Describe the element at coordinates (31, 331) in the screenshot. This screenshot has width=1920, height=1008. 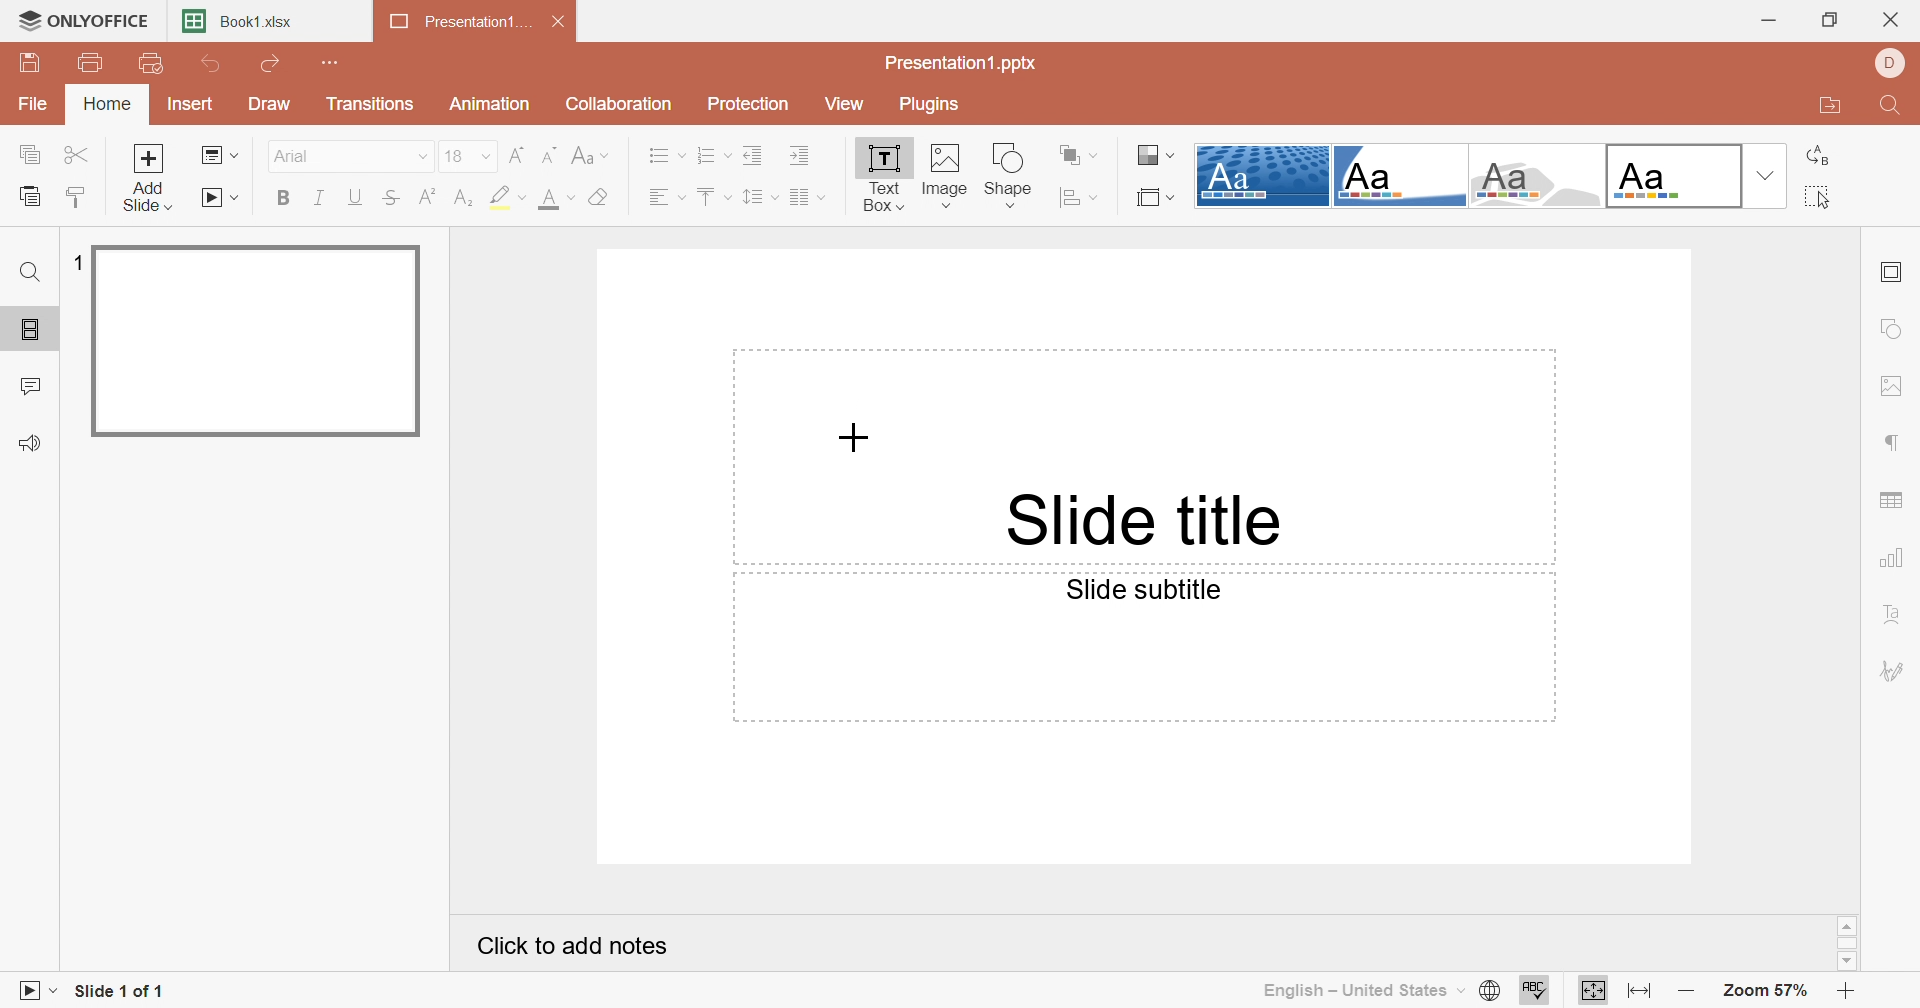
I see `Slides` at that location.